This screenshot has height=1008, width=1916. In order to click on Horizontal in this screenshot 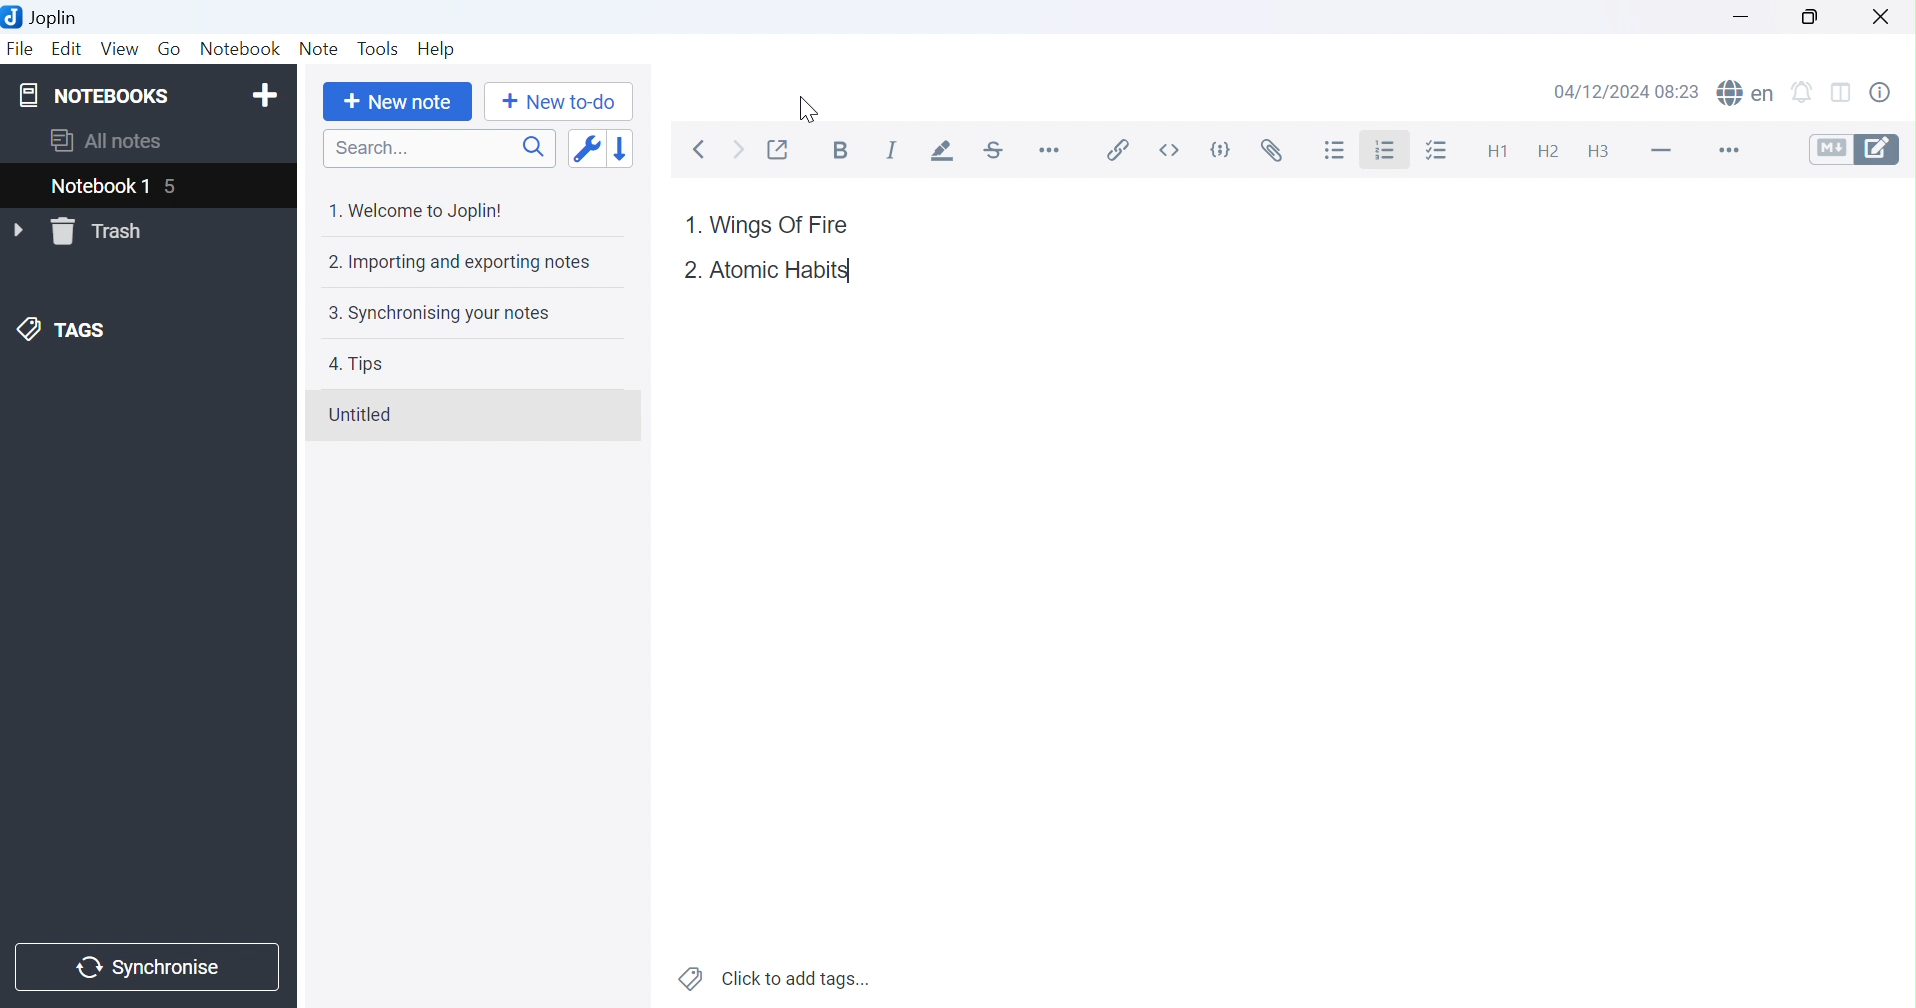, I will do `click(1051, 153)`.